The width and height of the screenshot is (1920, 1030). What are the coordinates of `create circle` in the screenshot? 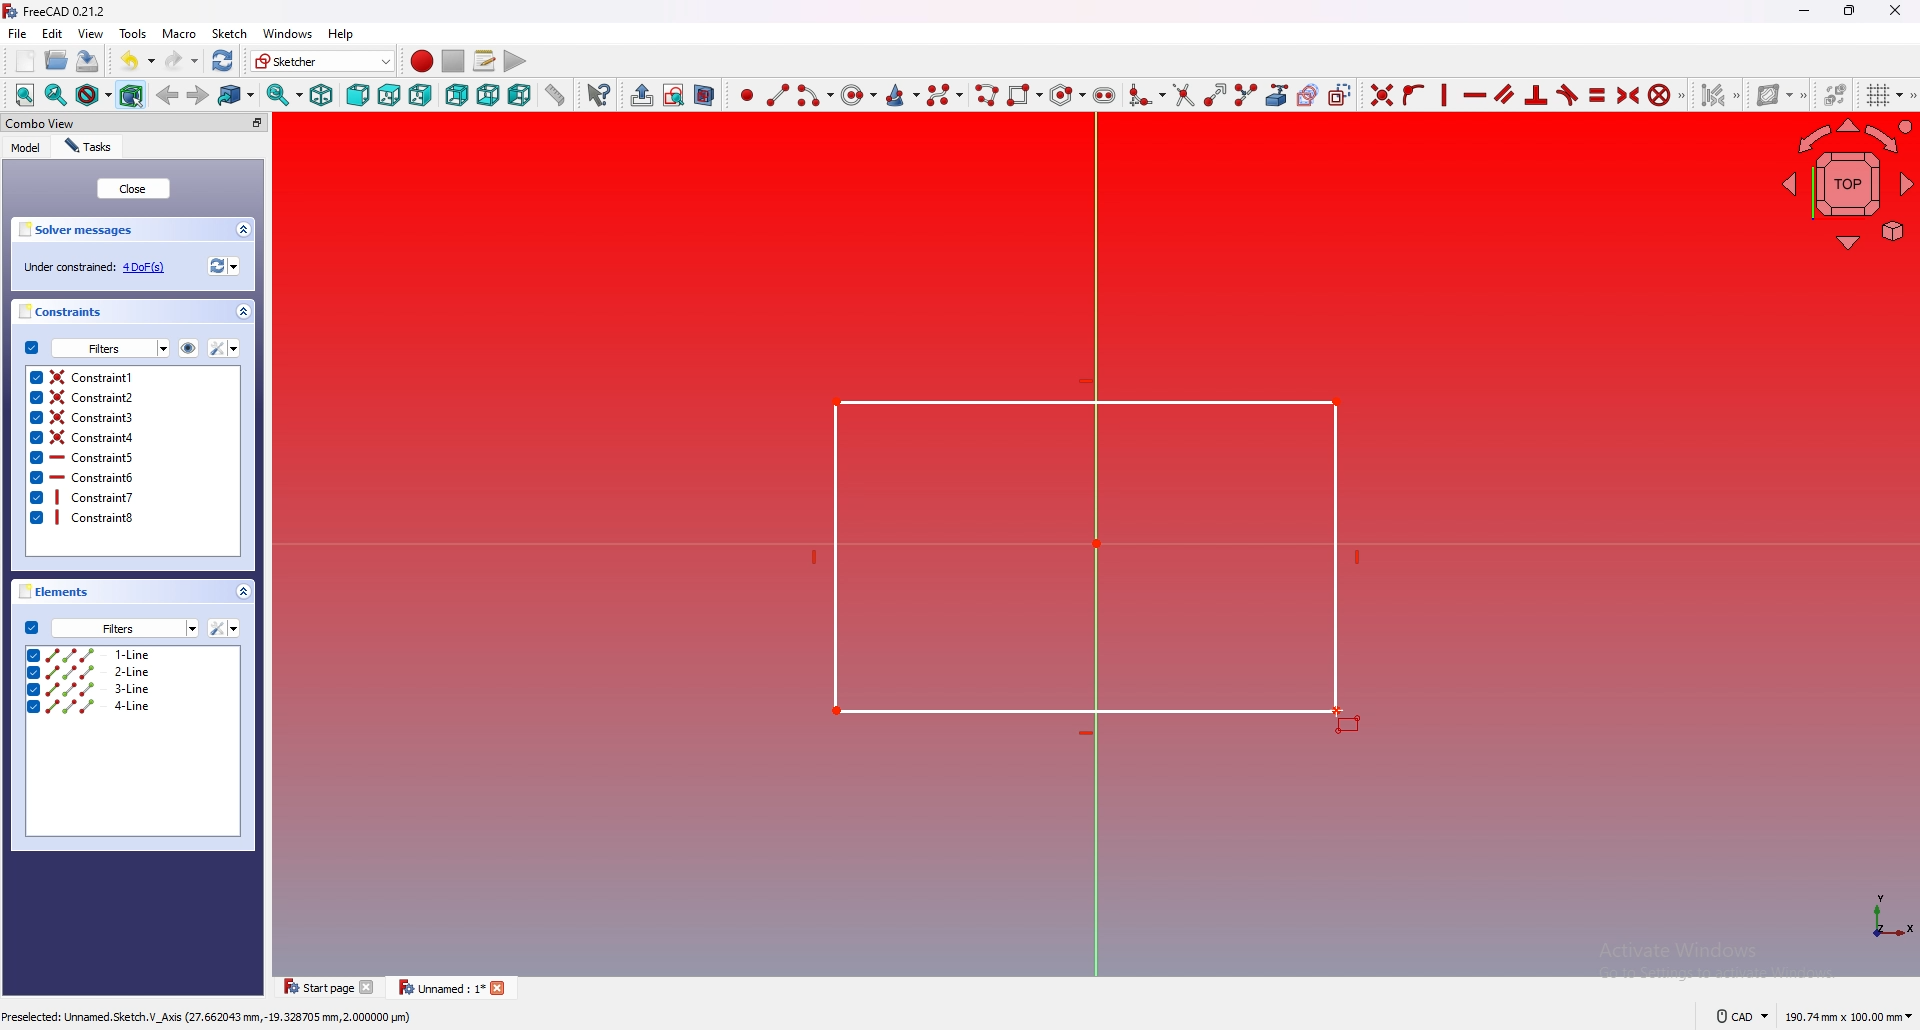 It's located at (859, 95).